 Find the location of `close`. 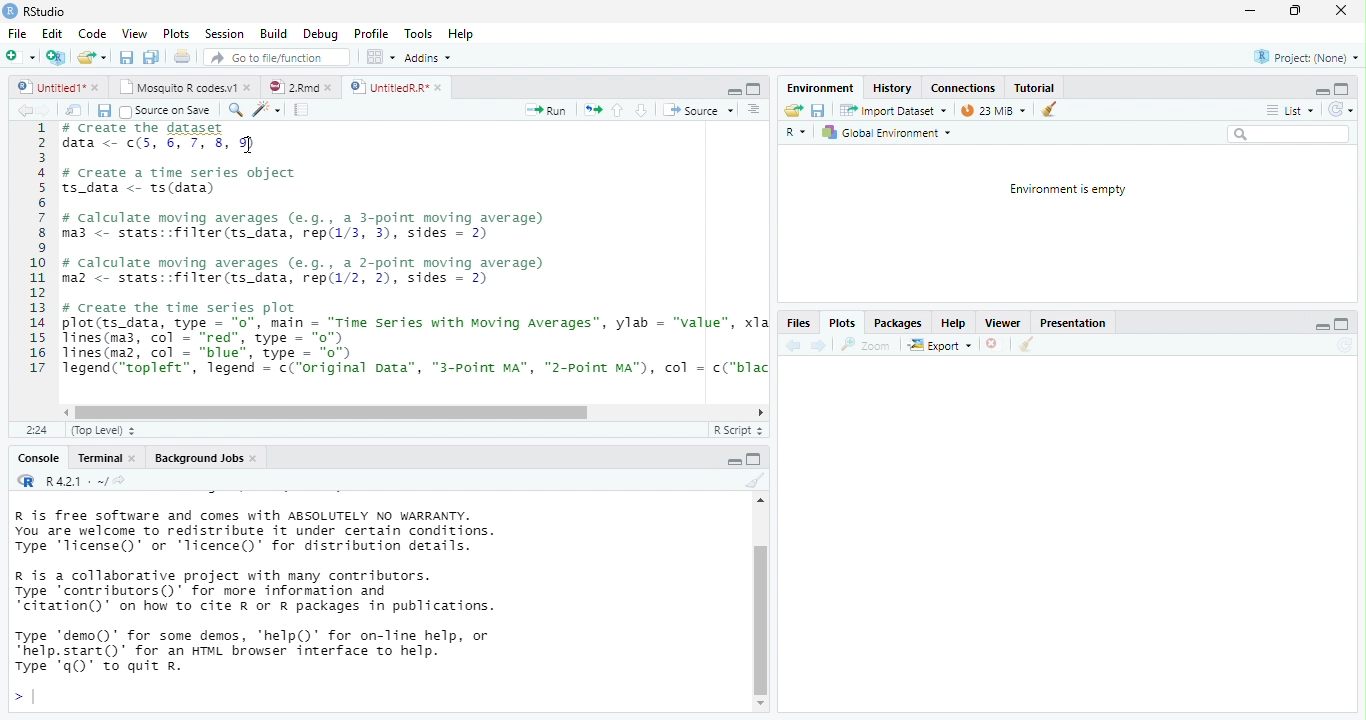

close is located at coordinates (332, 88).